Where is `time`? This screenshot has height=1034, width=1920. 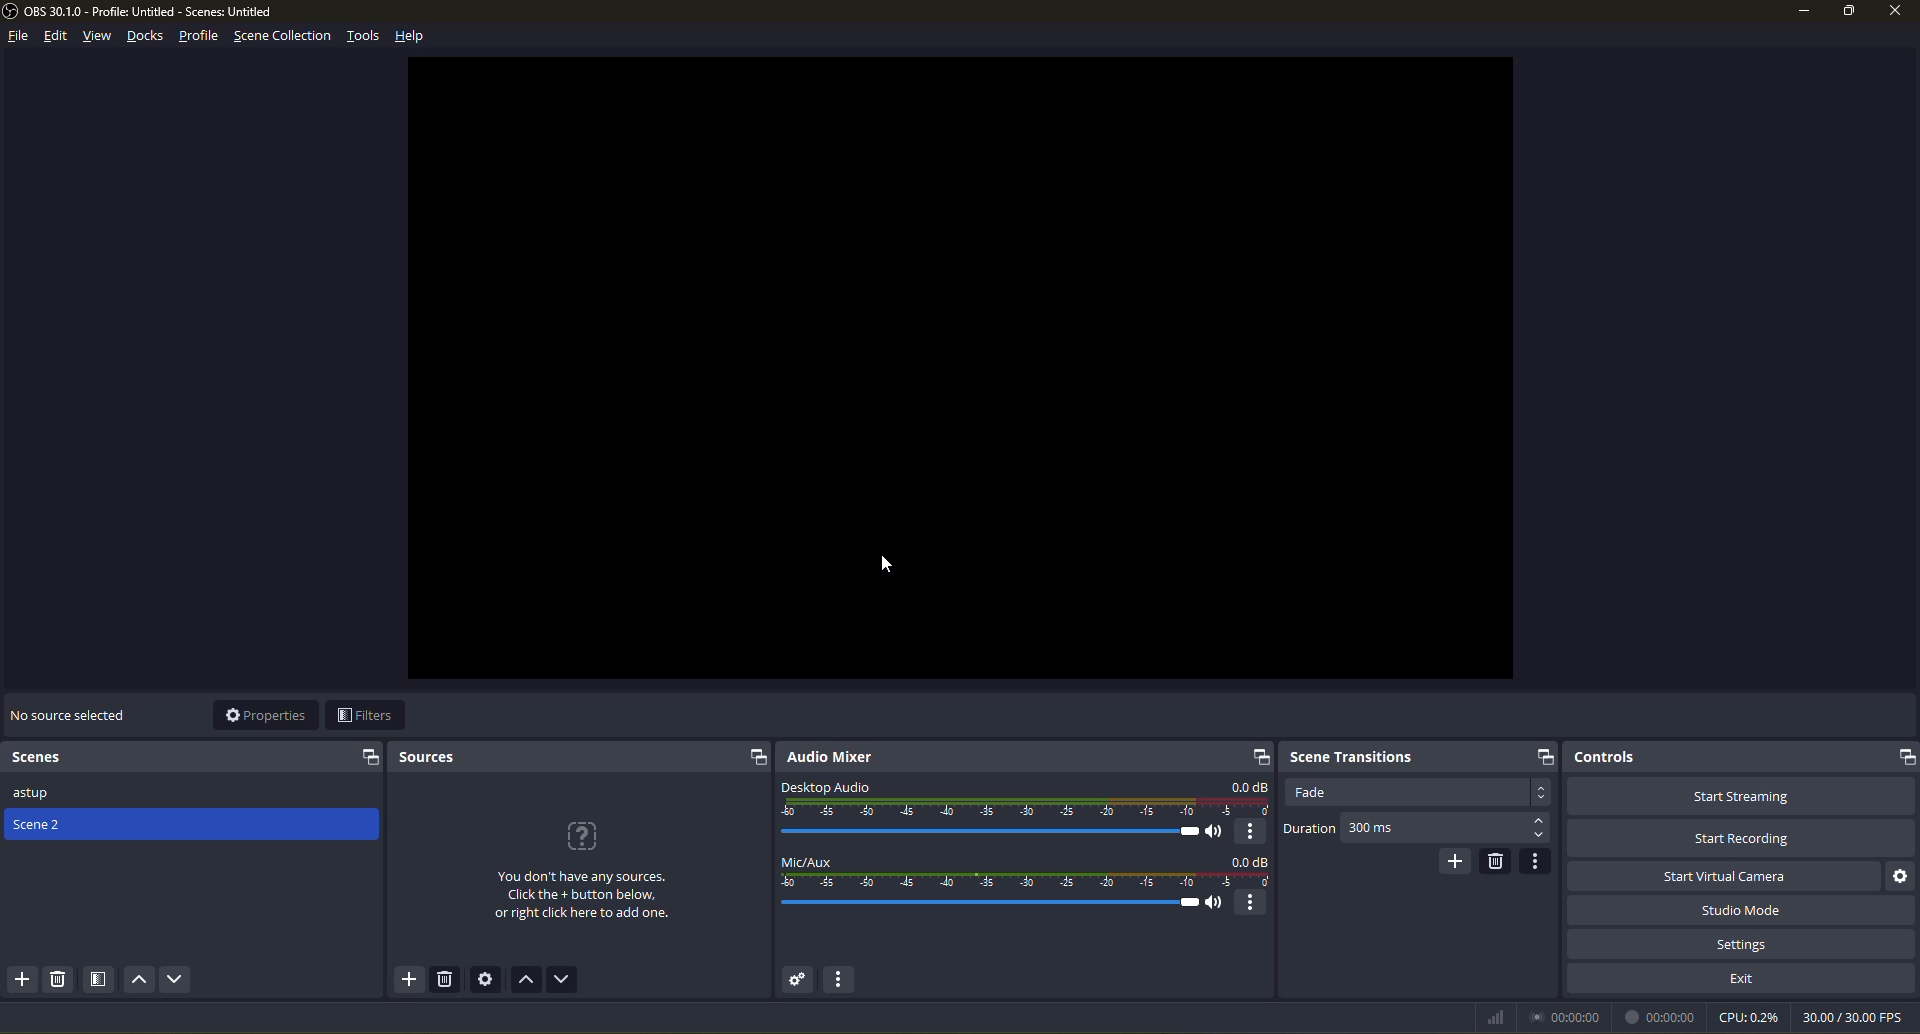 time is located at coordinates (1564, 1016).